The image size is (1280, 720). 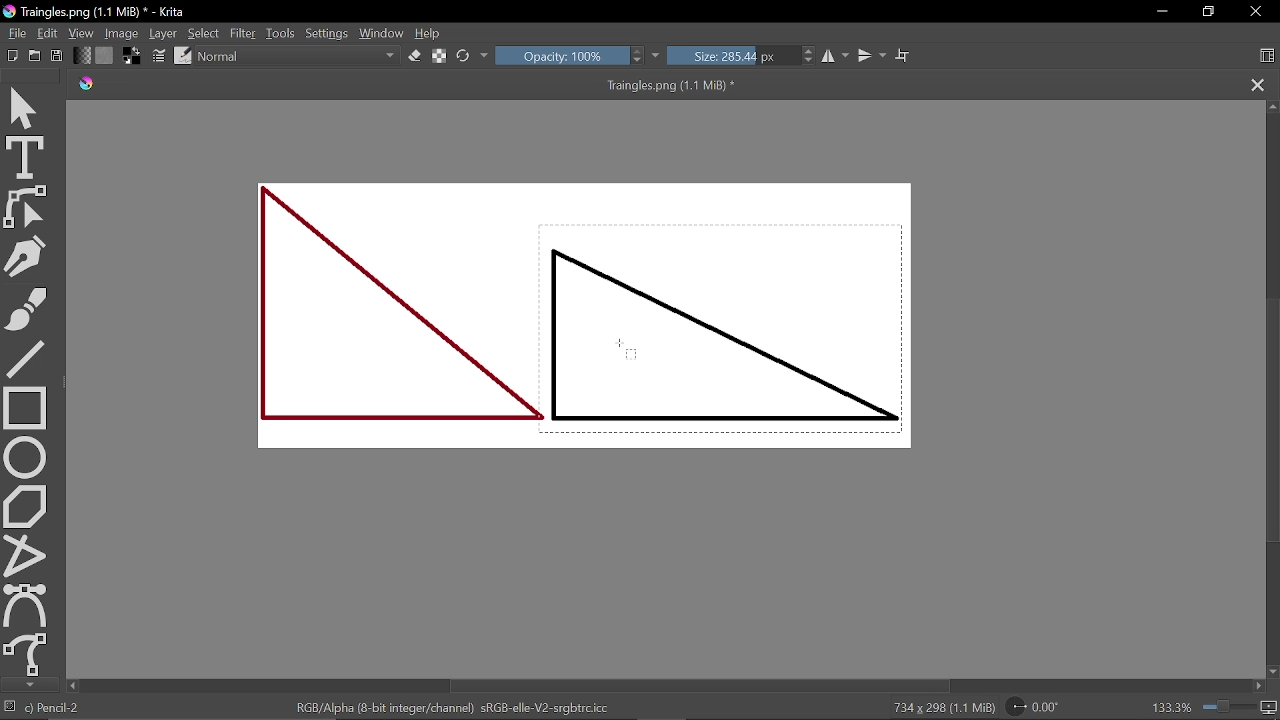 I want to click on Caligraphy, so click(x=26, y=254).